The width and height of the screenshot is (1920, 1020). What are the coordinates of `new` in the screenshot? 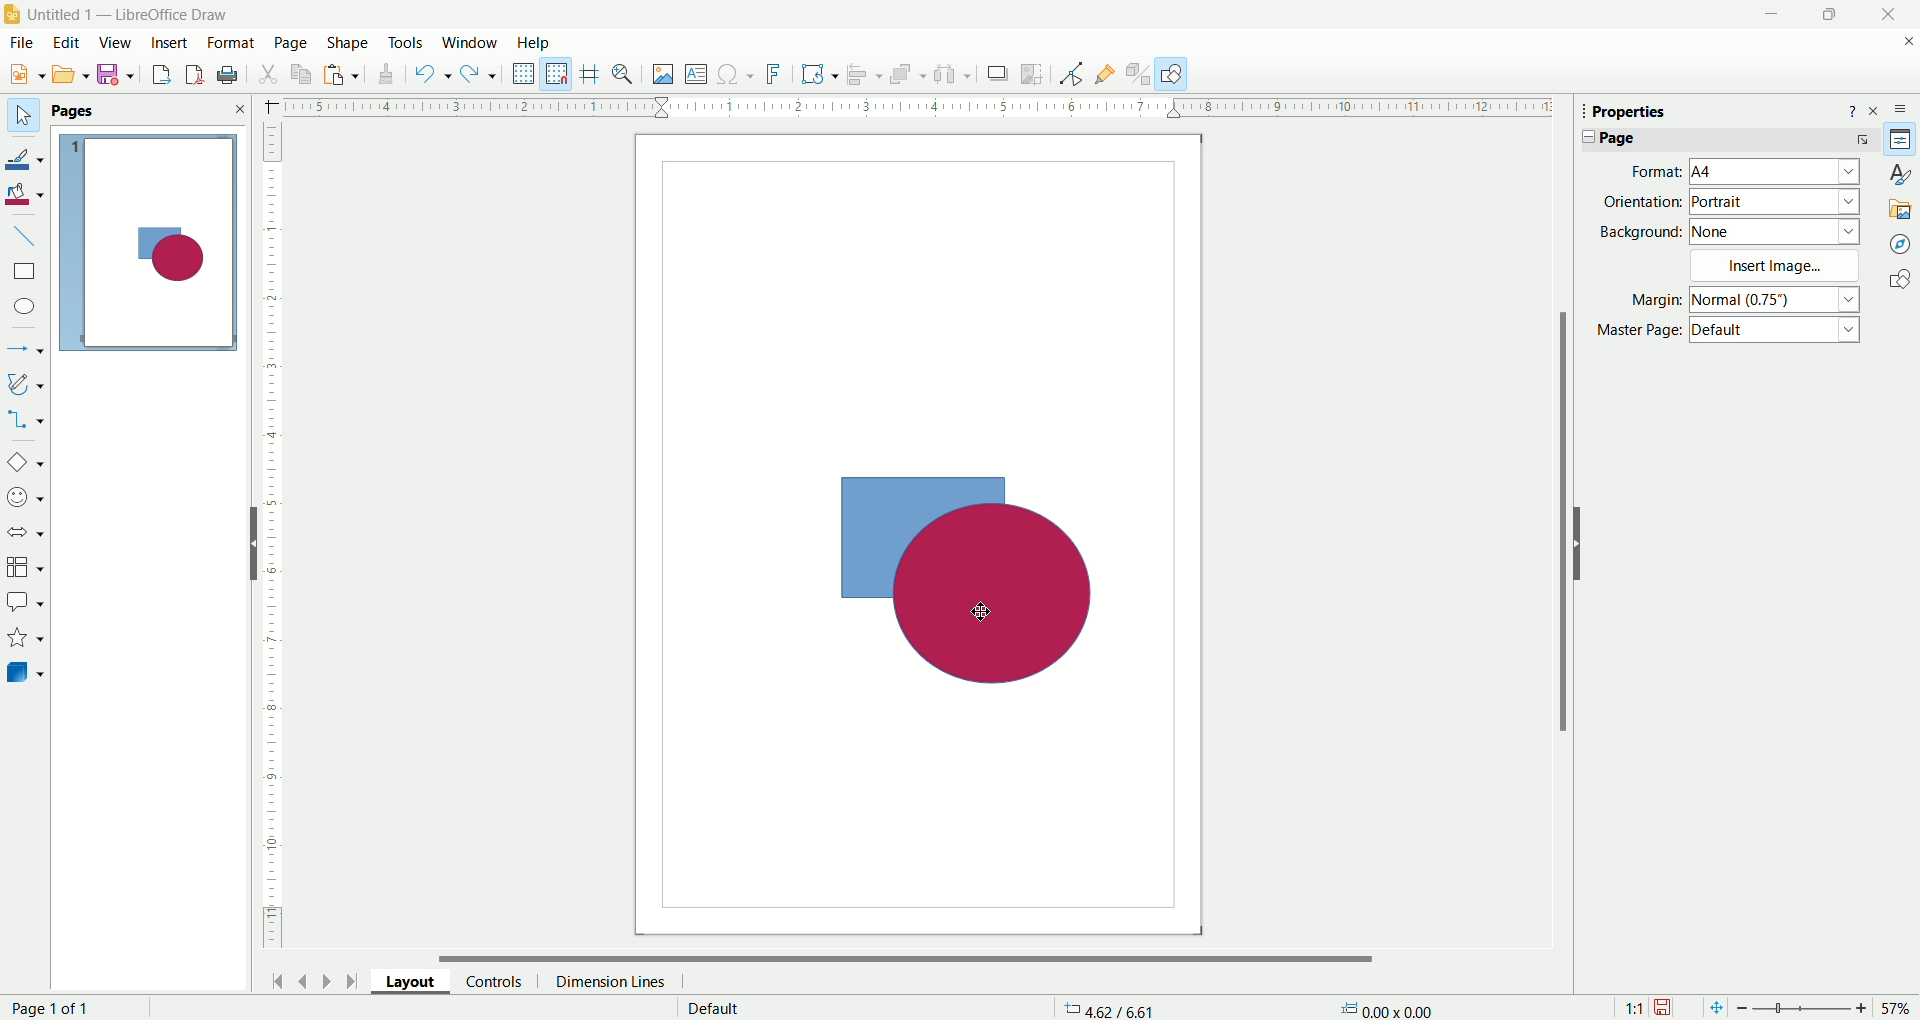 It's located at (23, 75).